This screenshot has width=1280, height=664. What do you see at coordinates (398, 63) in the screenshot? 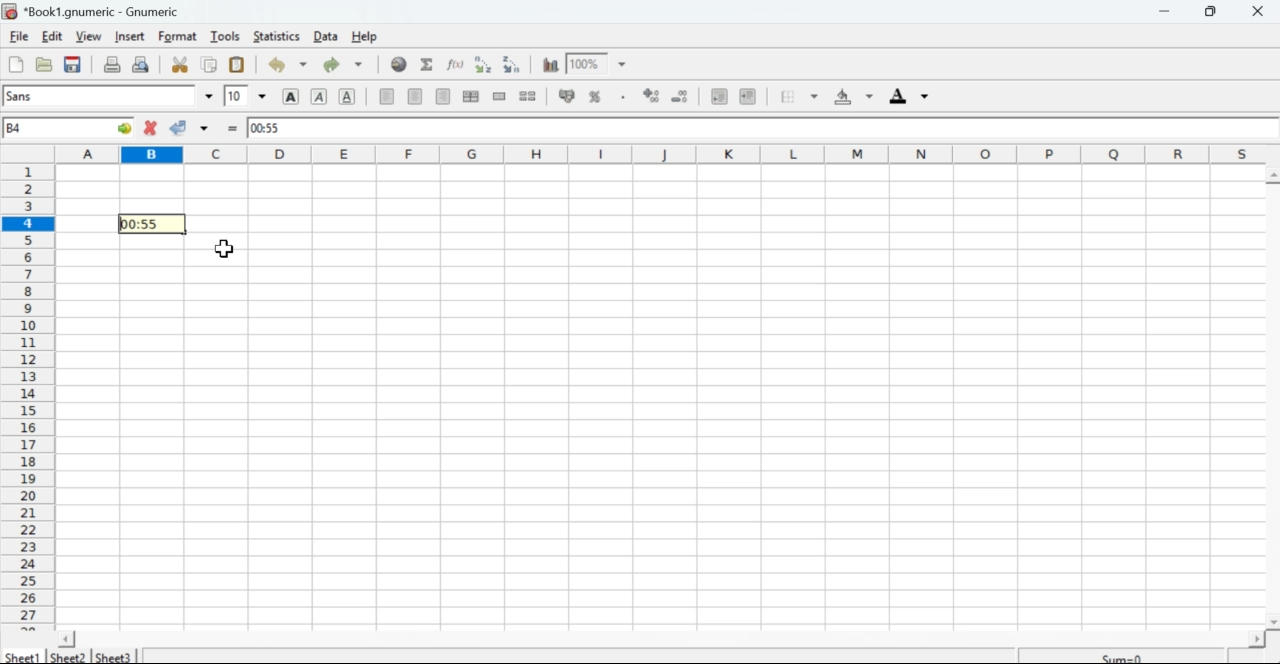
I see `Search` at bounding box center [398, 63].